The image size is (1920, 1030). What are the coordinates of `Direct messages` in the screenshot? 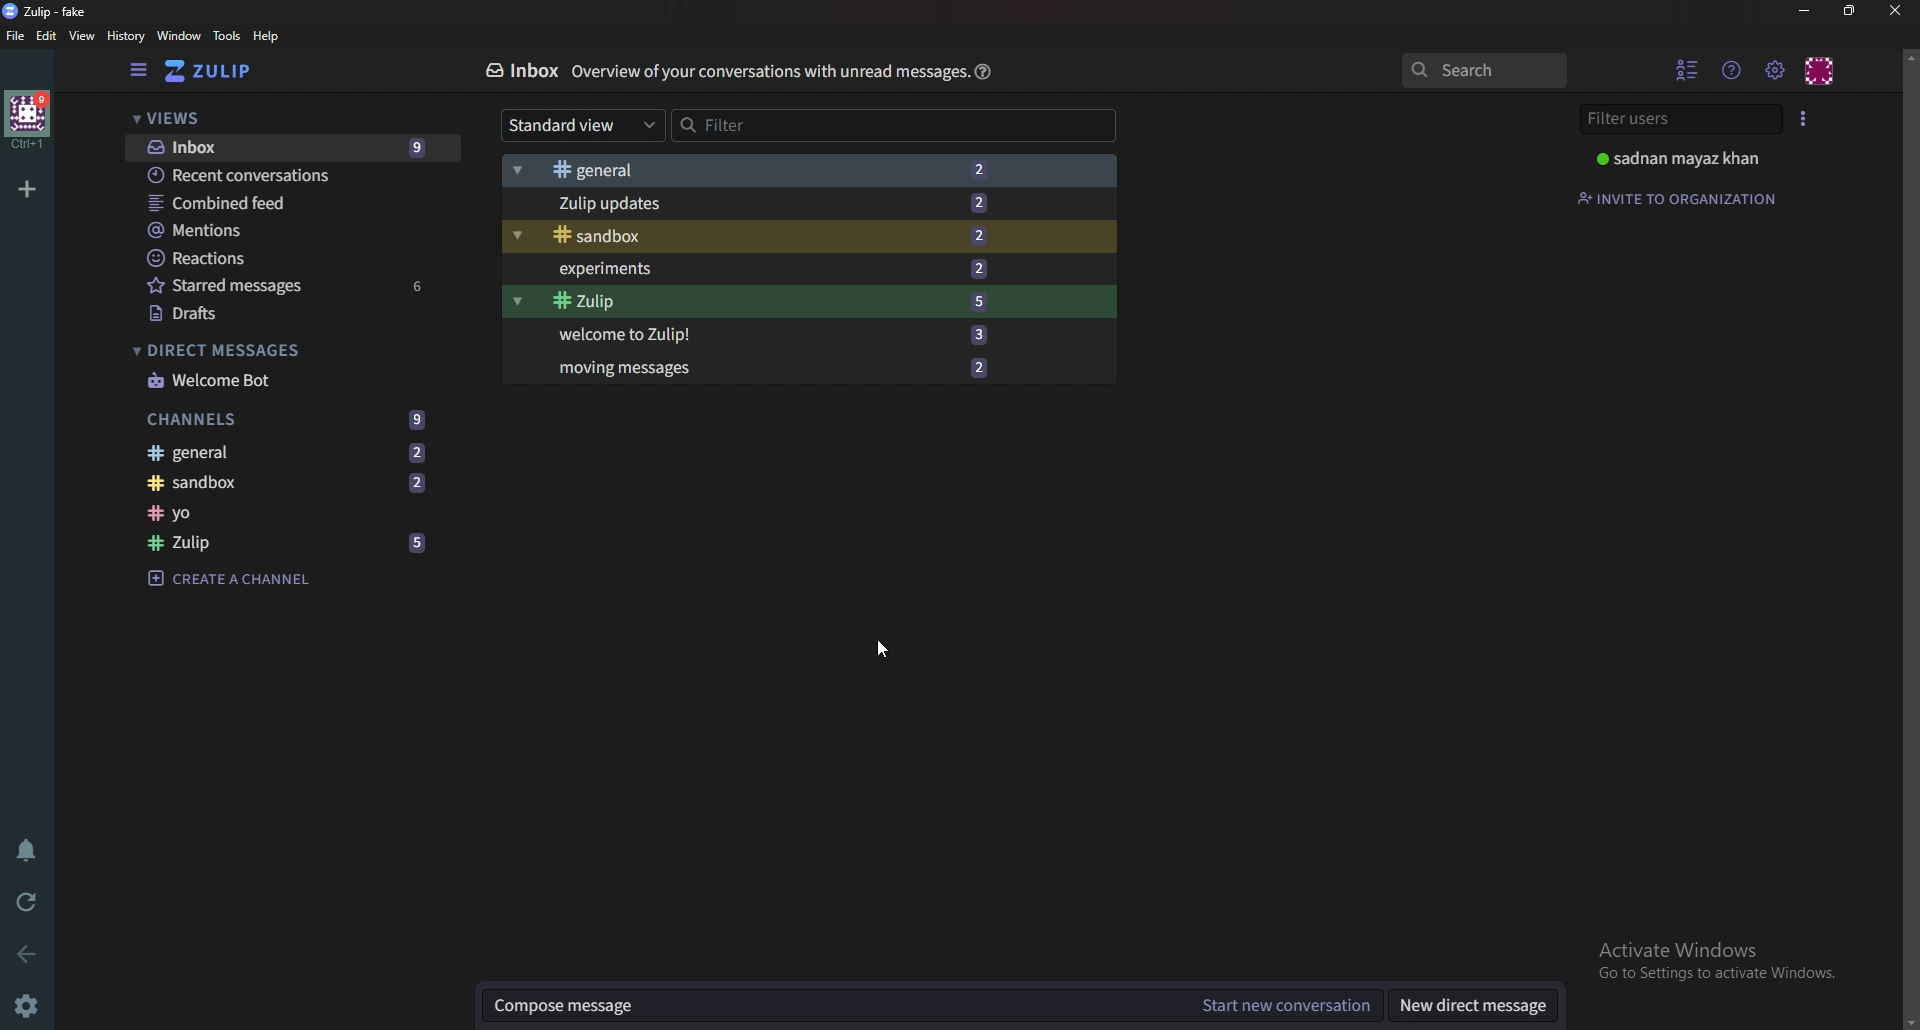 It's located at (269, 352).